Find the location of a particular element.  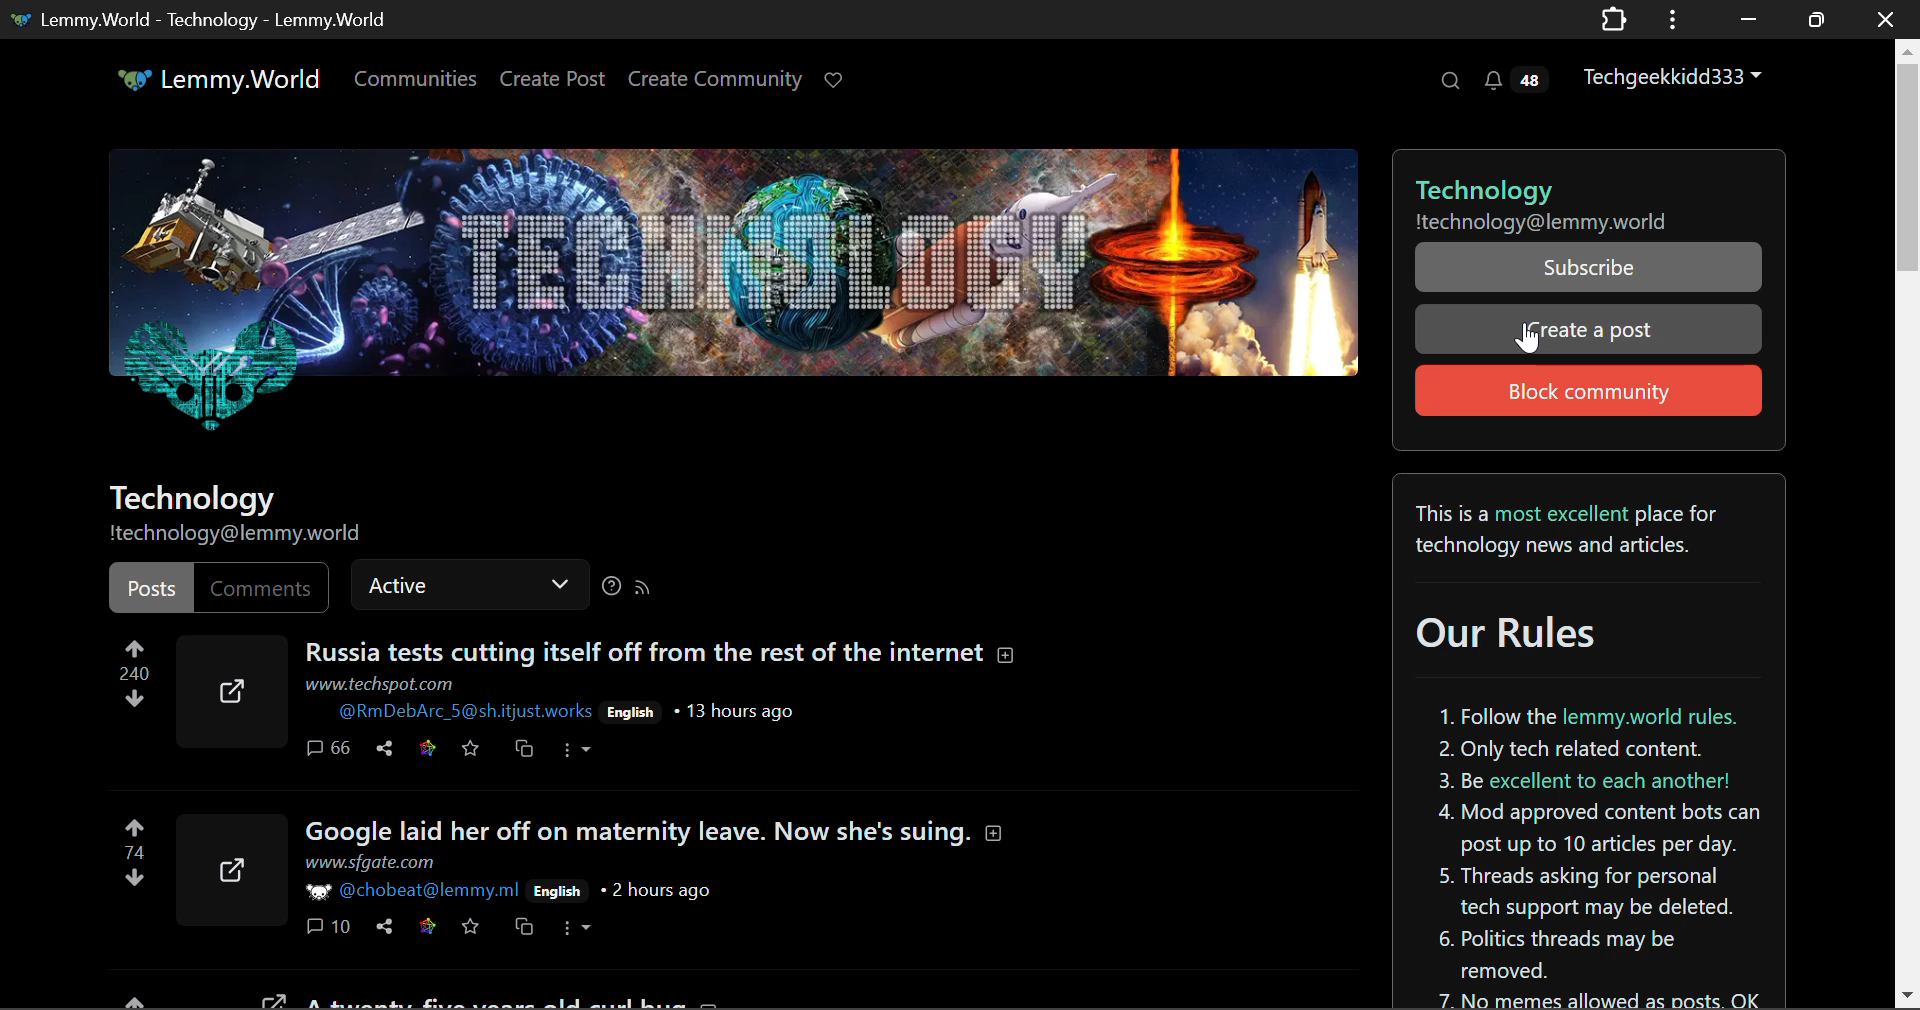

English is located at coordinates (558, 891).